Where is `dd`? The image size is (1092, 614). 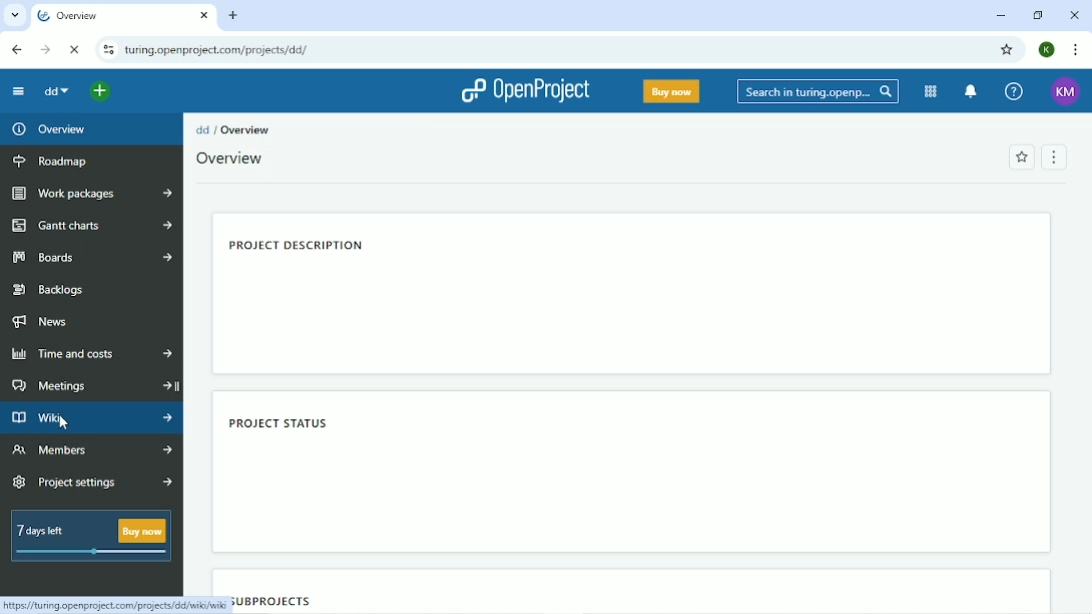 dd is located at coordinates (57, 92).